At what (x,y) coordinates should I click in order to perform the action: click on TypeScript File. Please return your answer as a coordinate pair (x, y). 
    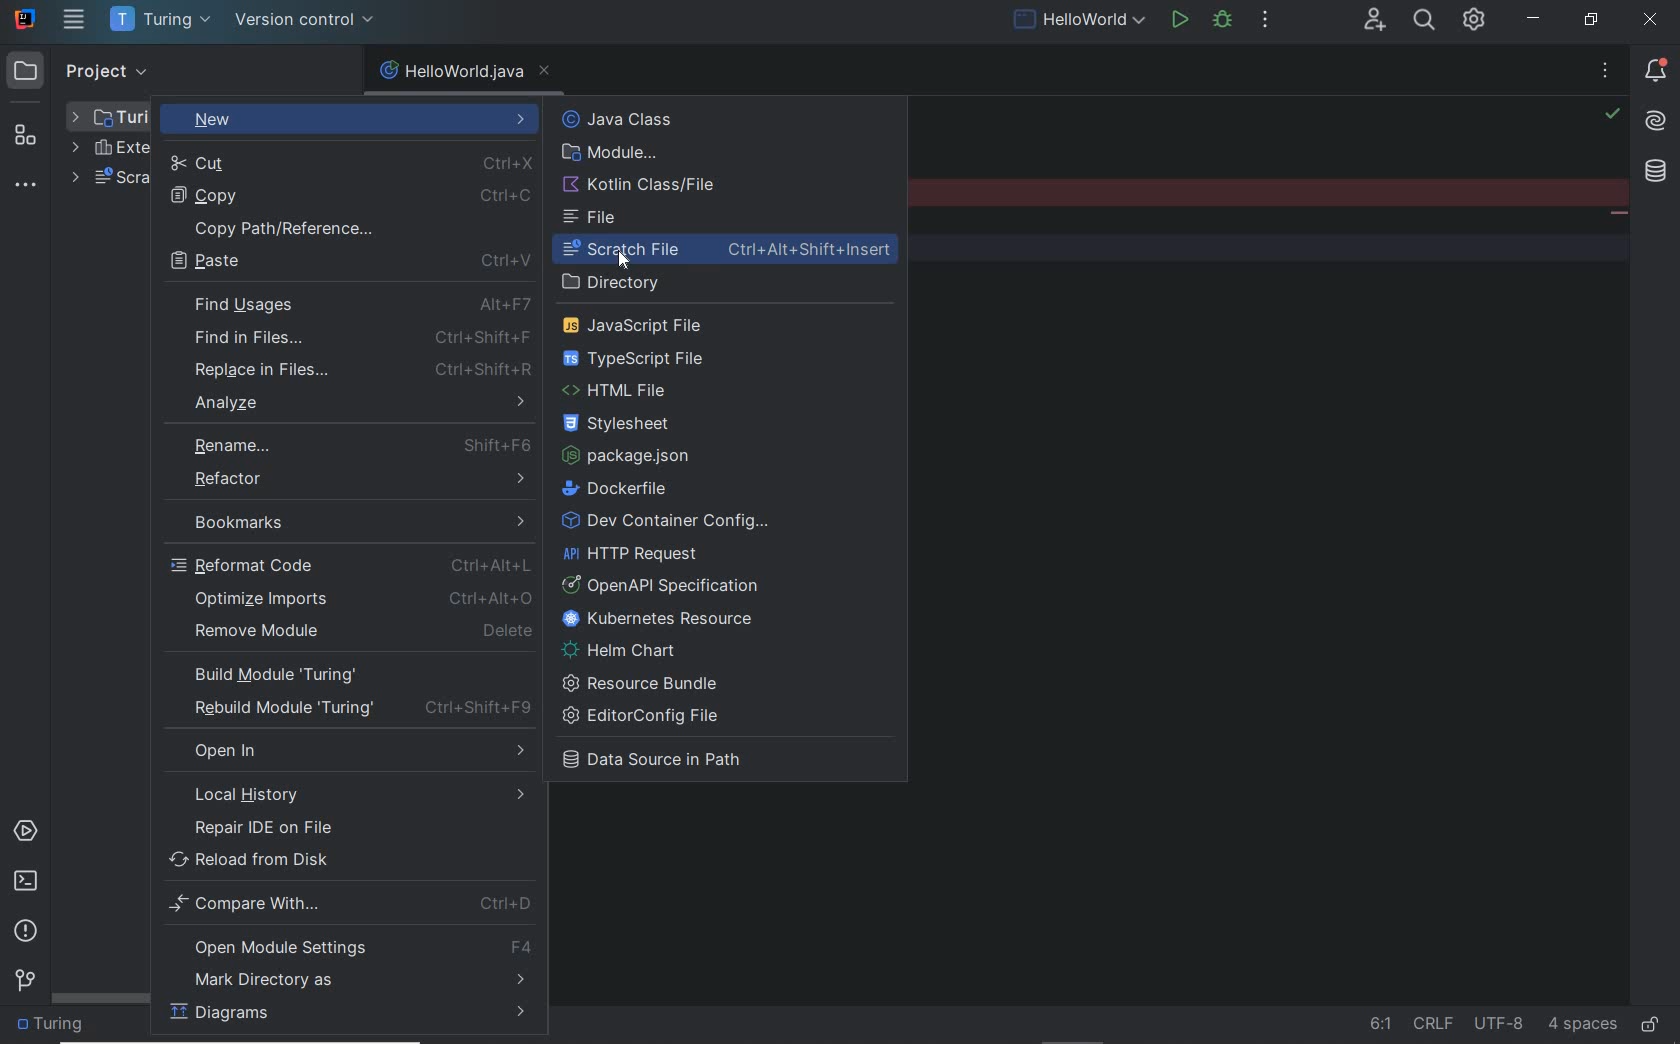
    Looking at the image, I should click on (643, 358).